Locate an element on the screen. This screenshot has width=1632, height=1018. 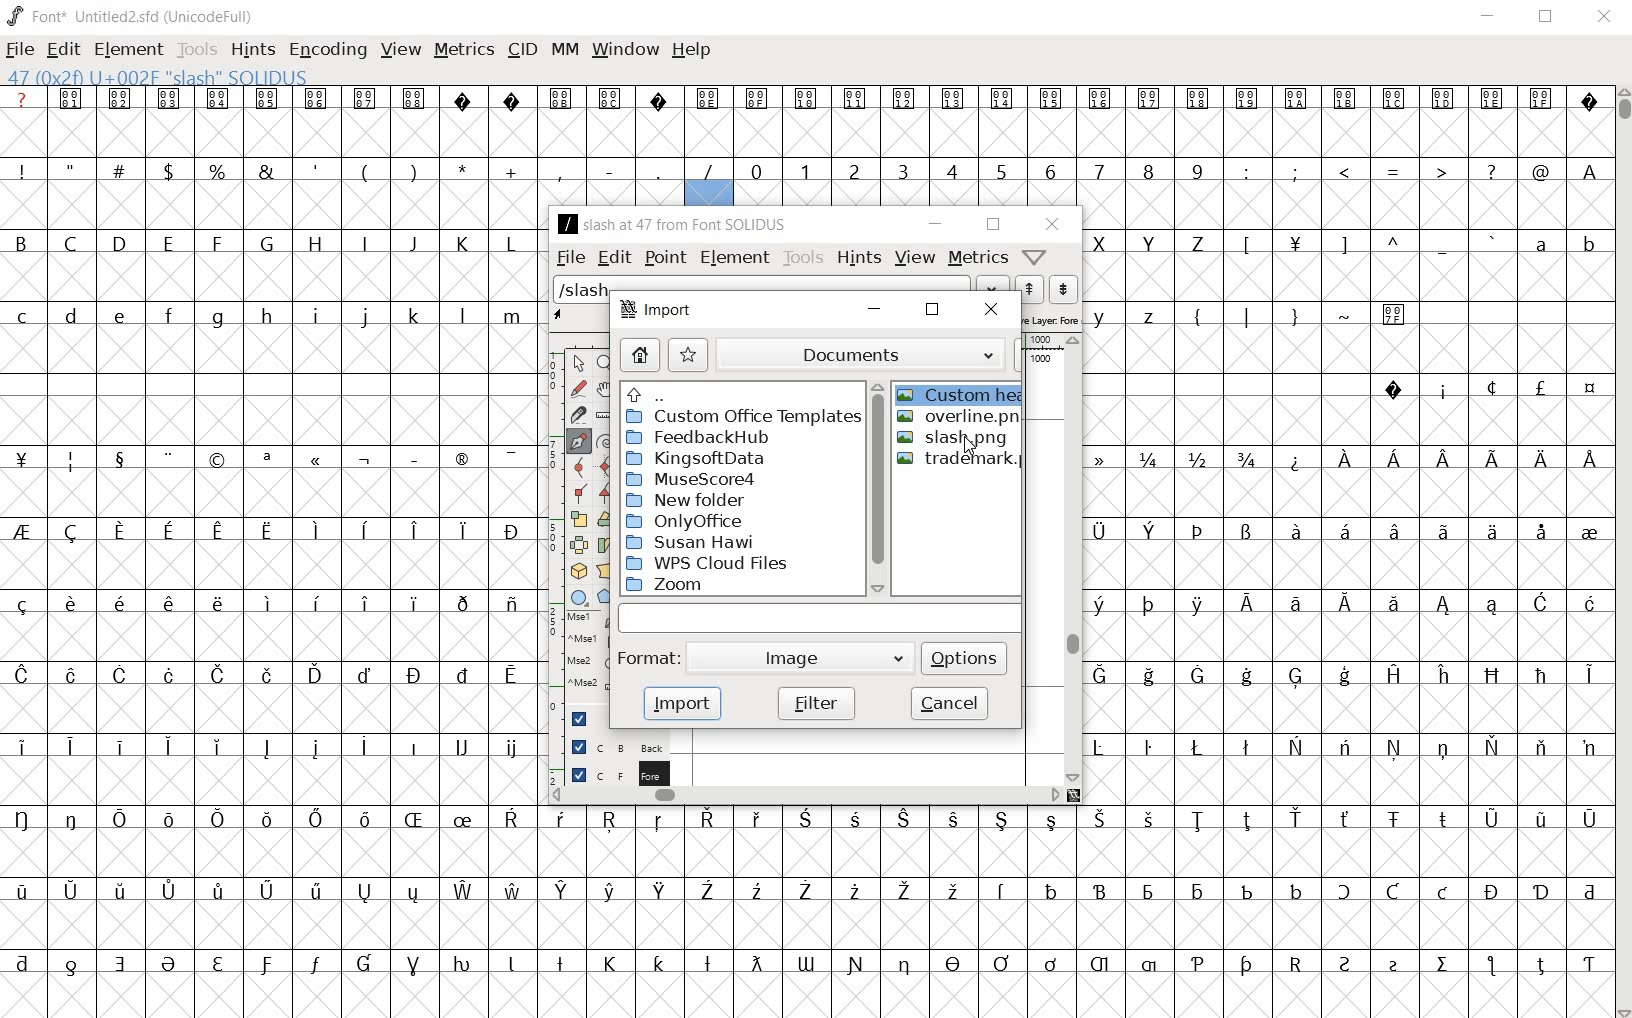
Special letters is located at coordinates (1466, 458).